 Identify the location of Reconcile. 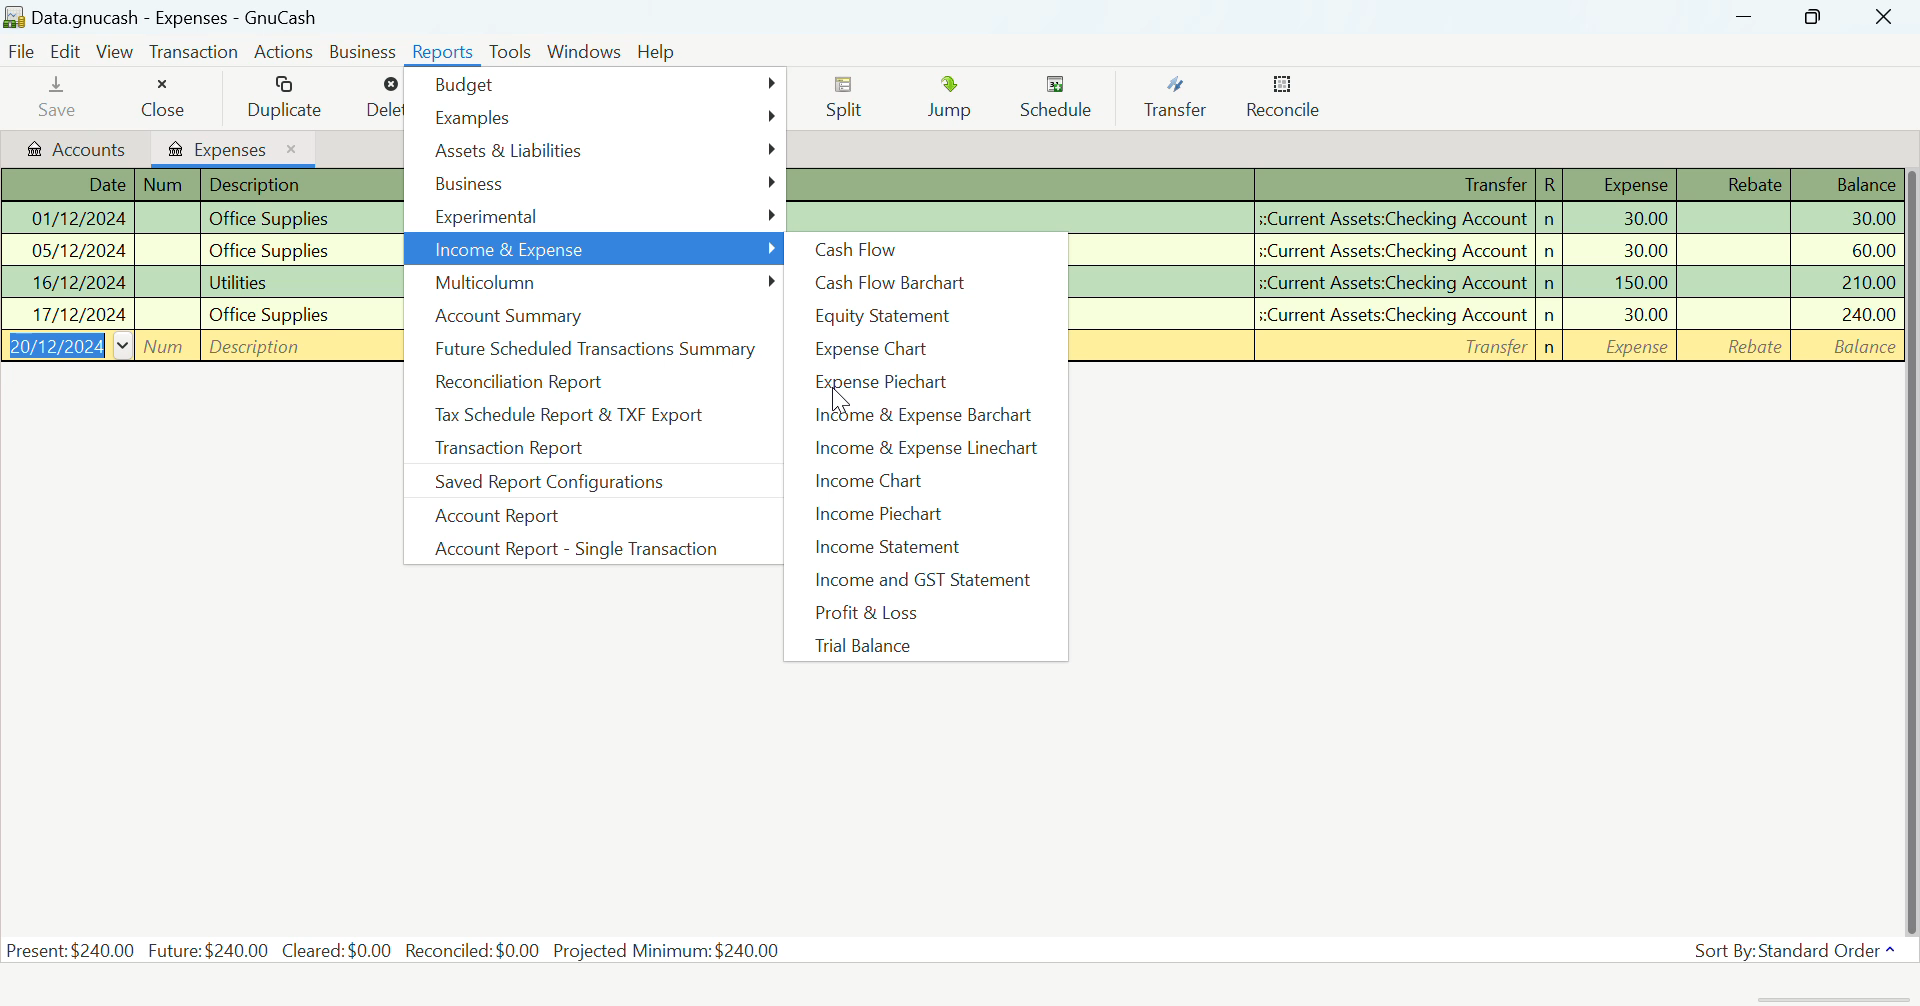
(1286, 101).